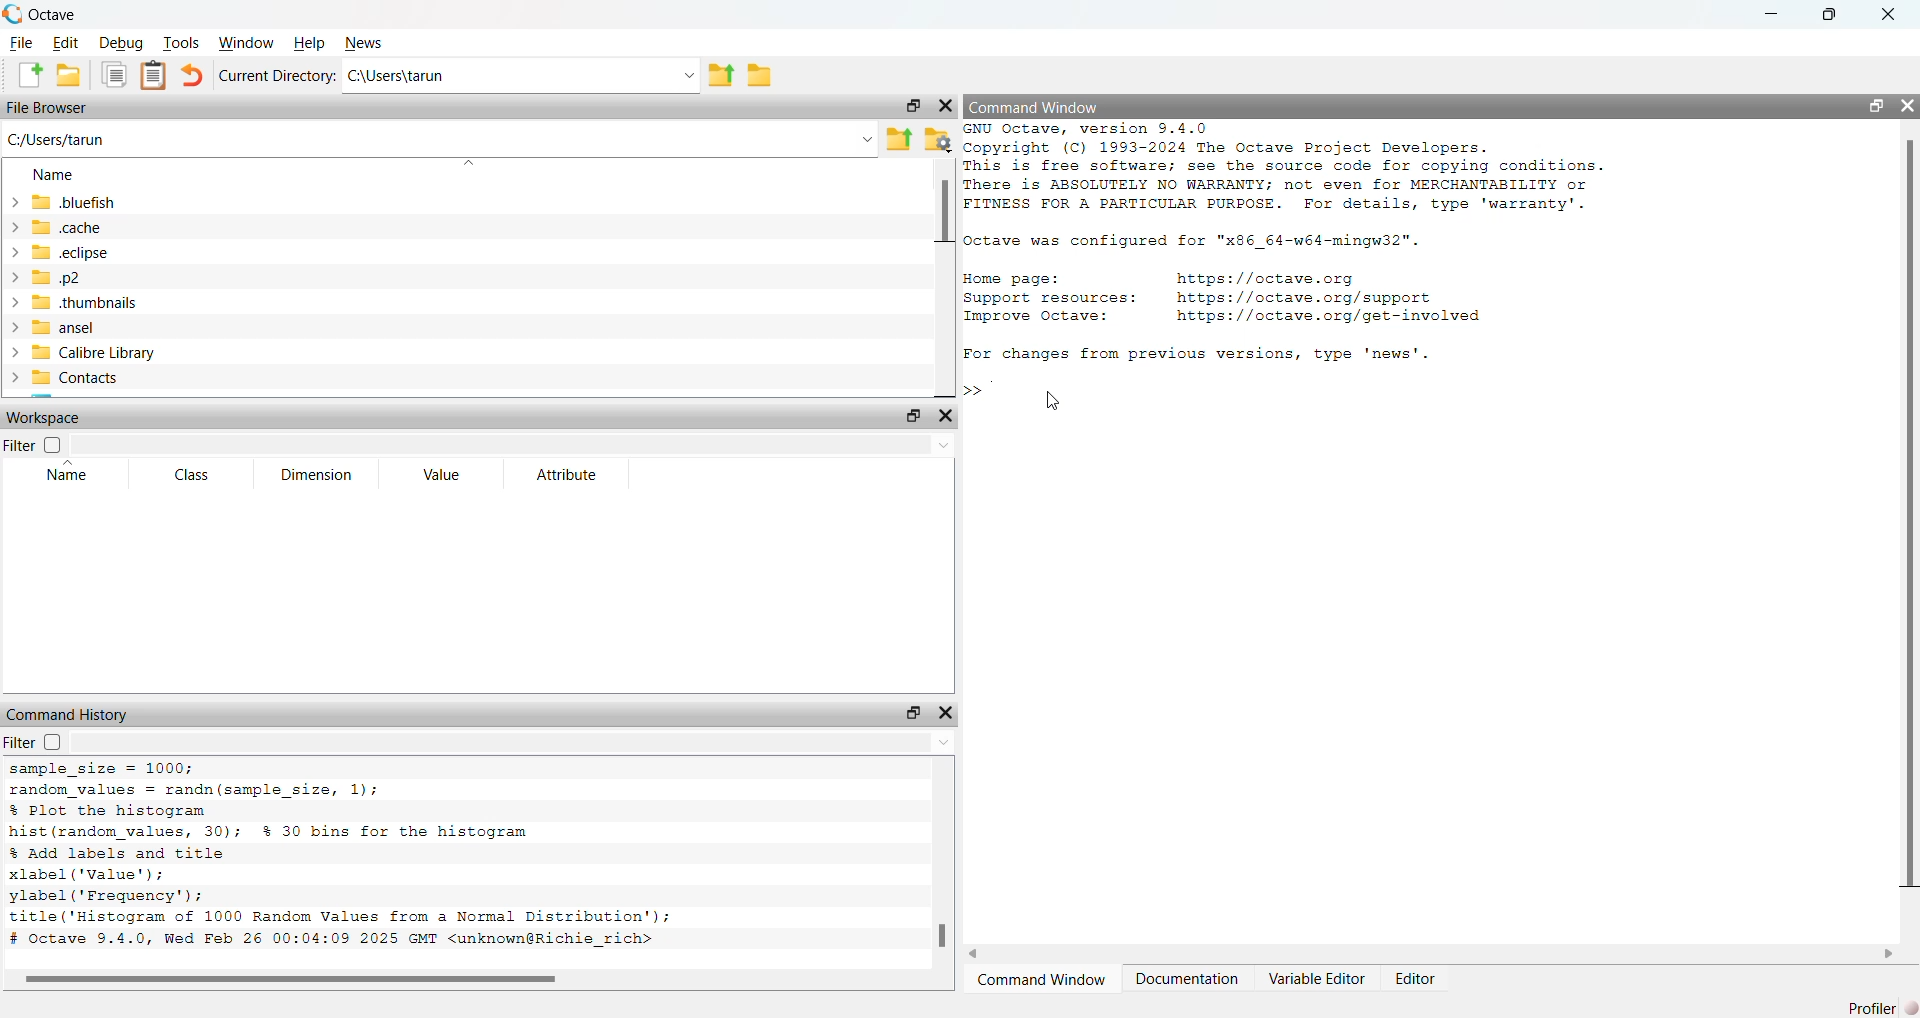 The height and width of the screenshot is (1018, 1920). Describe the element at coordinates (1889, 15) in the screenshot. I see `close` at that location.